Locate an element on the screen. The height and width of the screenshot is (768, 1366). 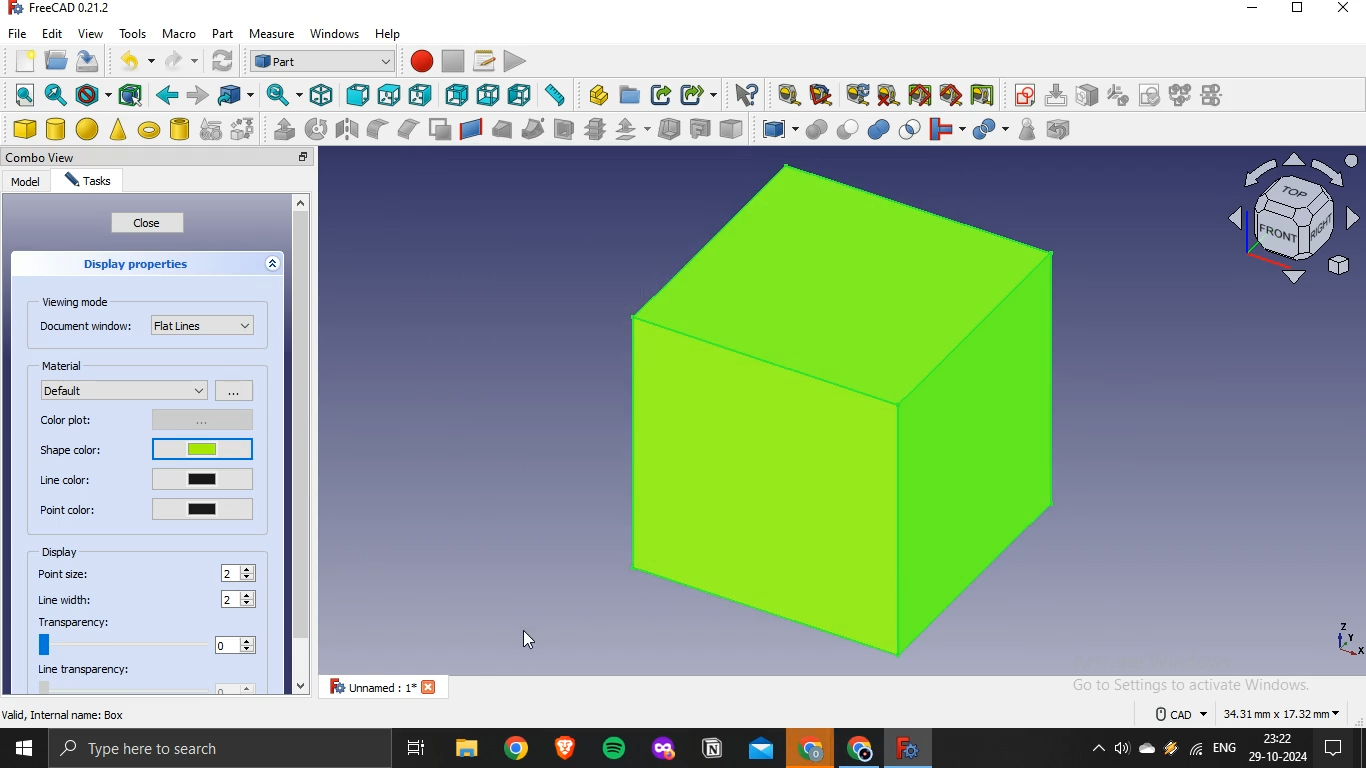
create part is located at coordinates (598, 95).